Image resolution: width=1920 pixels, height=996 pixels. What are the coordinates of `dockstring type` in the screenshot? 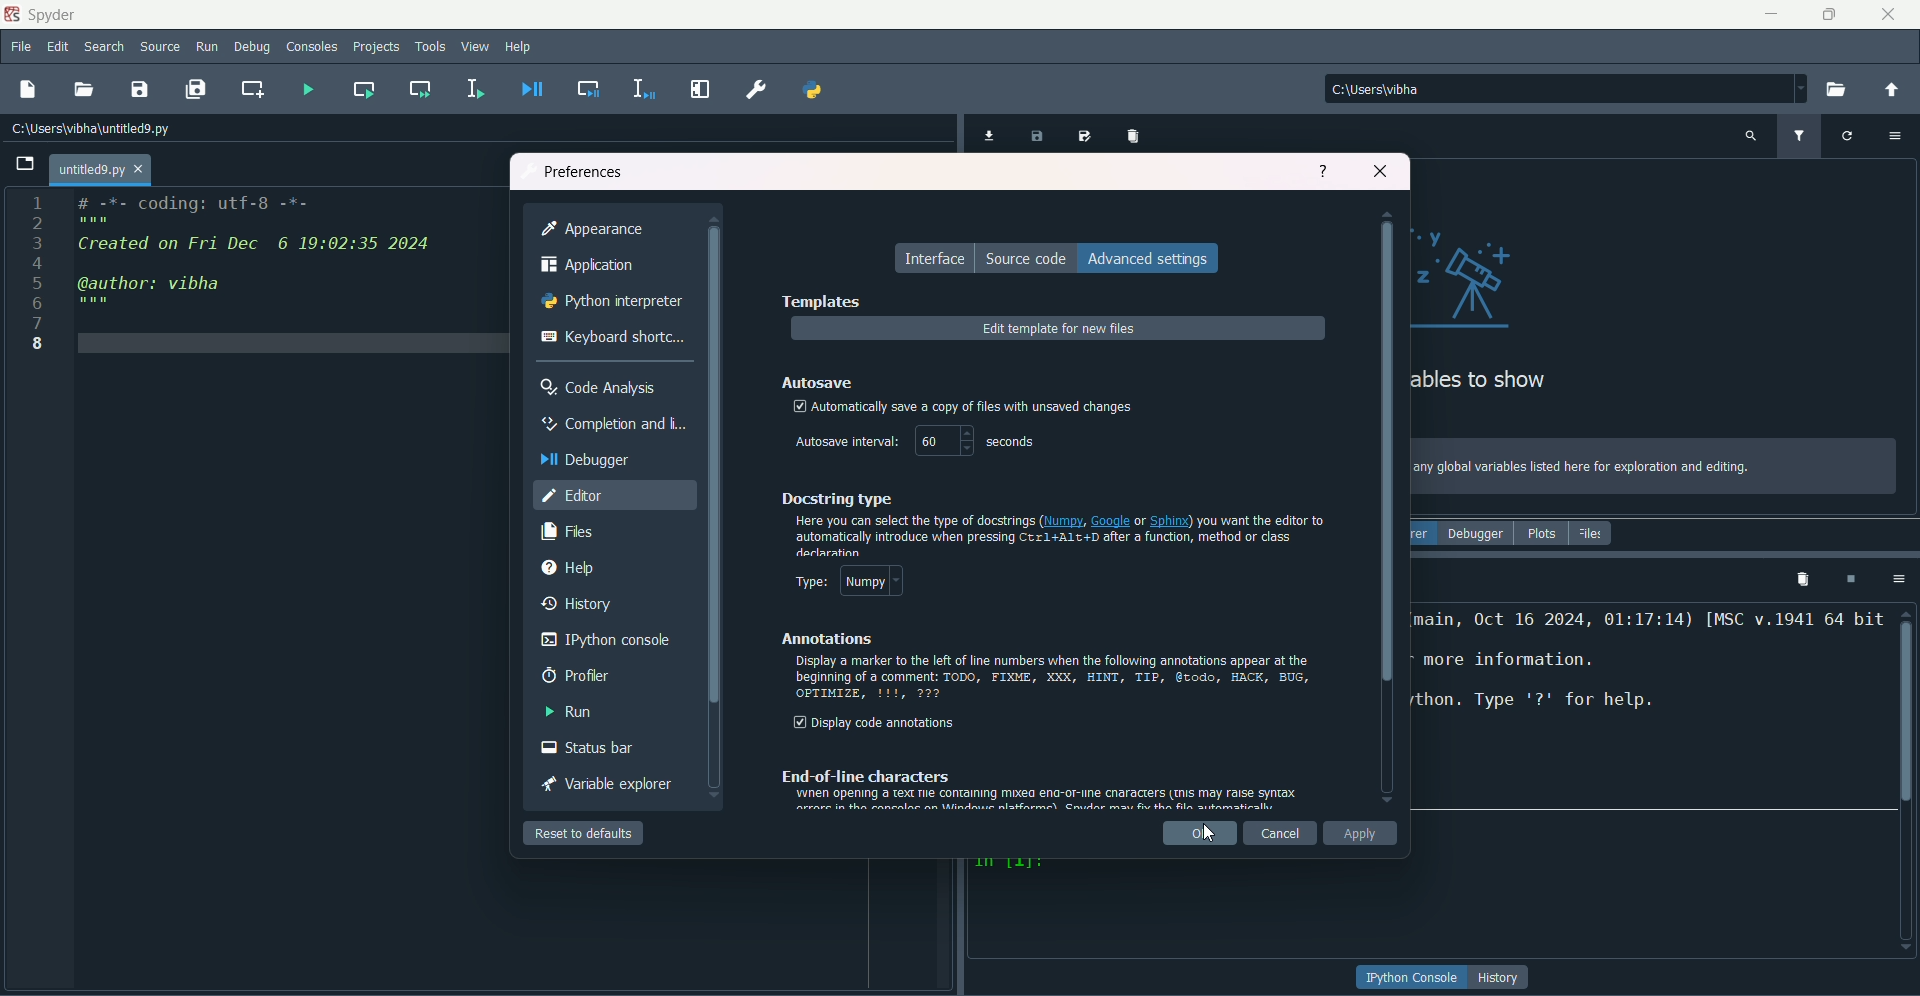 It's located at (836, 498).